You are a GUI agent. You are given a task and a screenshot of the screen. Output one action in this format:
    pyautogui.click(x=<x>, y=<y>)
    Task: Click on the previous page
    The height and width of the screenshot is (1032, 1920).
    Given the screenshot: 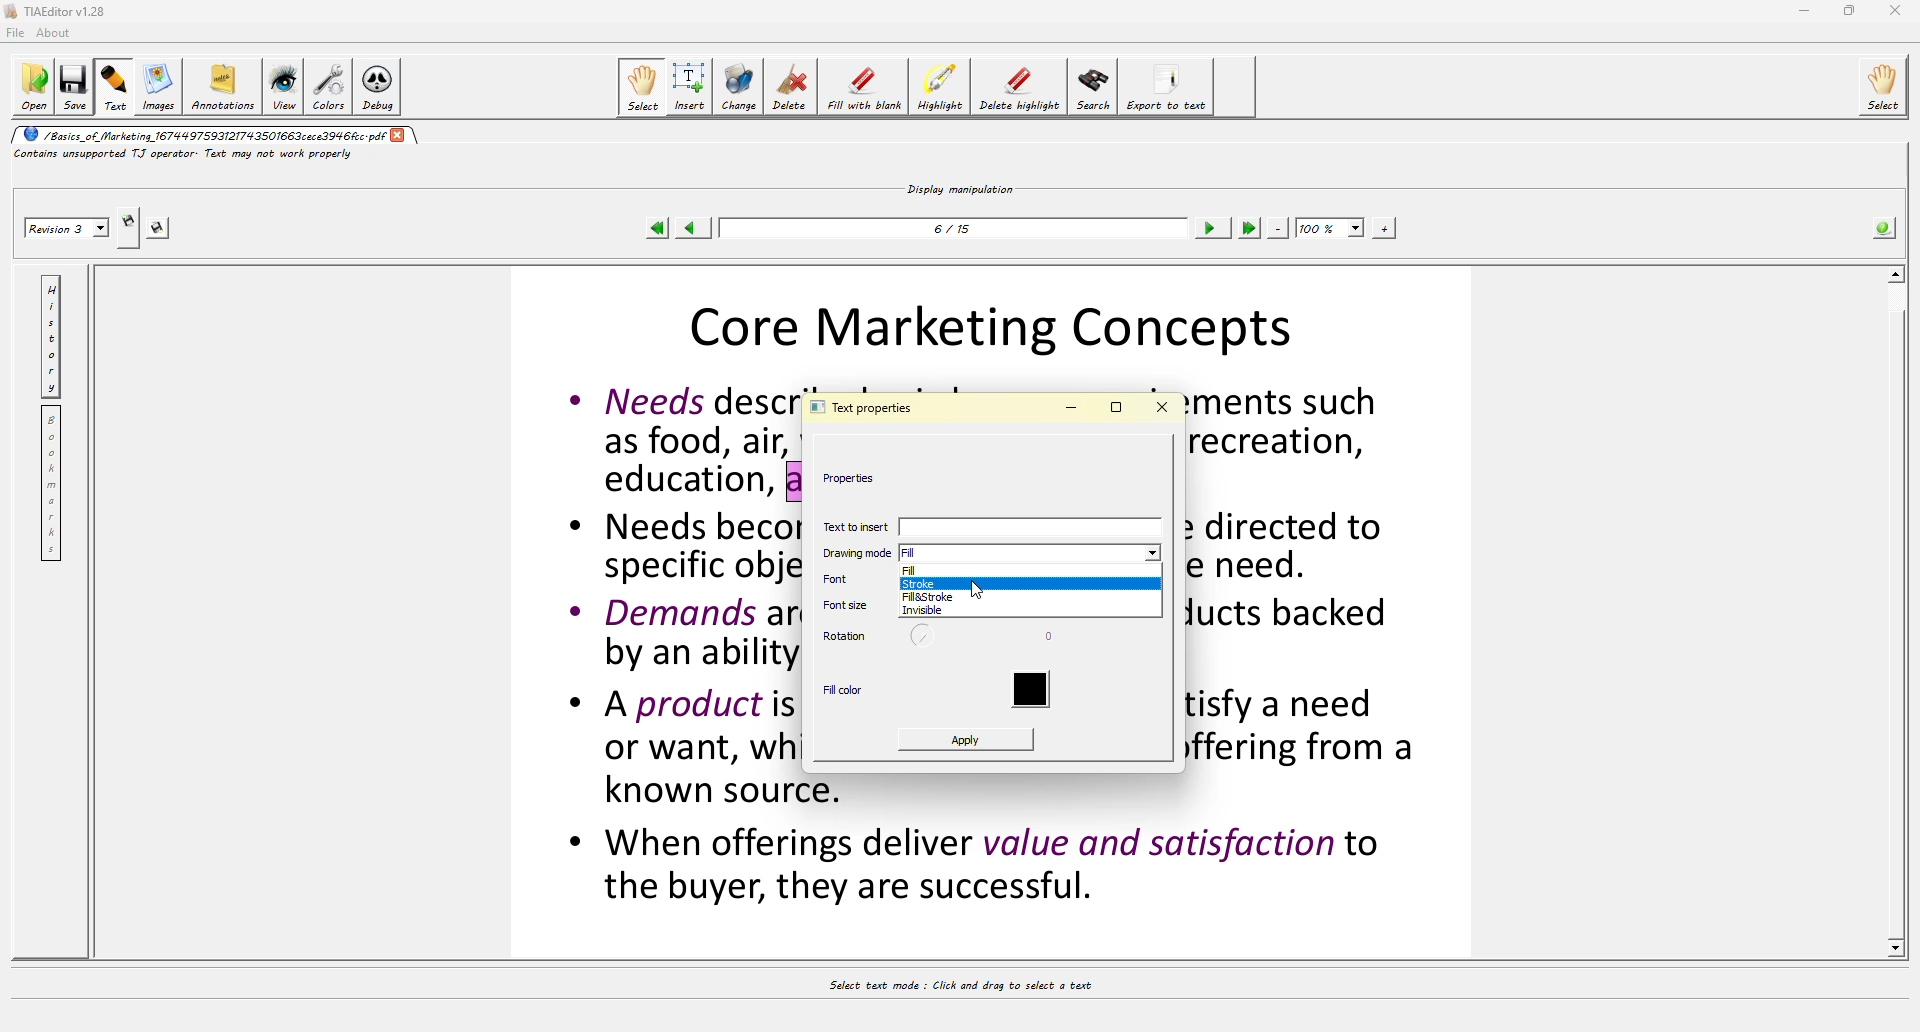 What is the action you would take?
    pyautogui.click(x=688, y=228)
    